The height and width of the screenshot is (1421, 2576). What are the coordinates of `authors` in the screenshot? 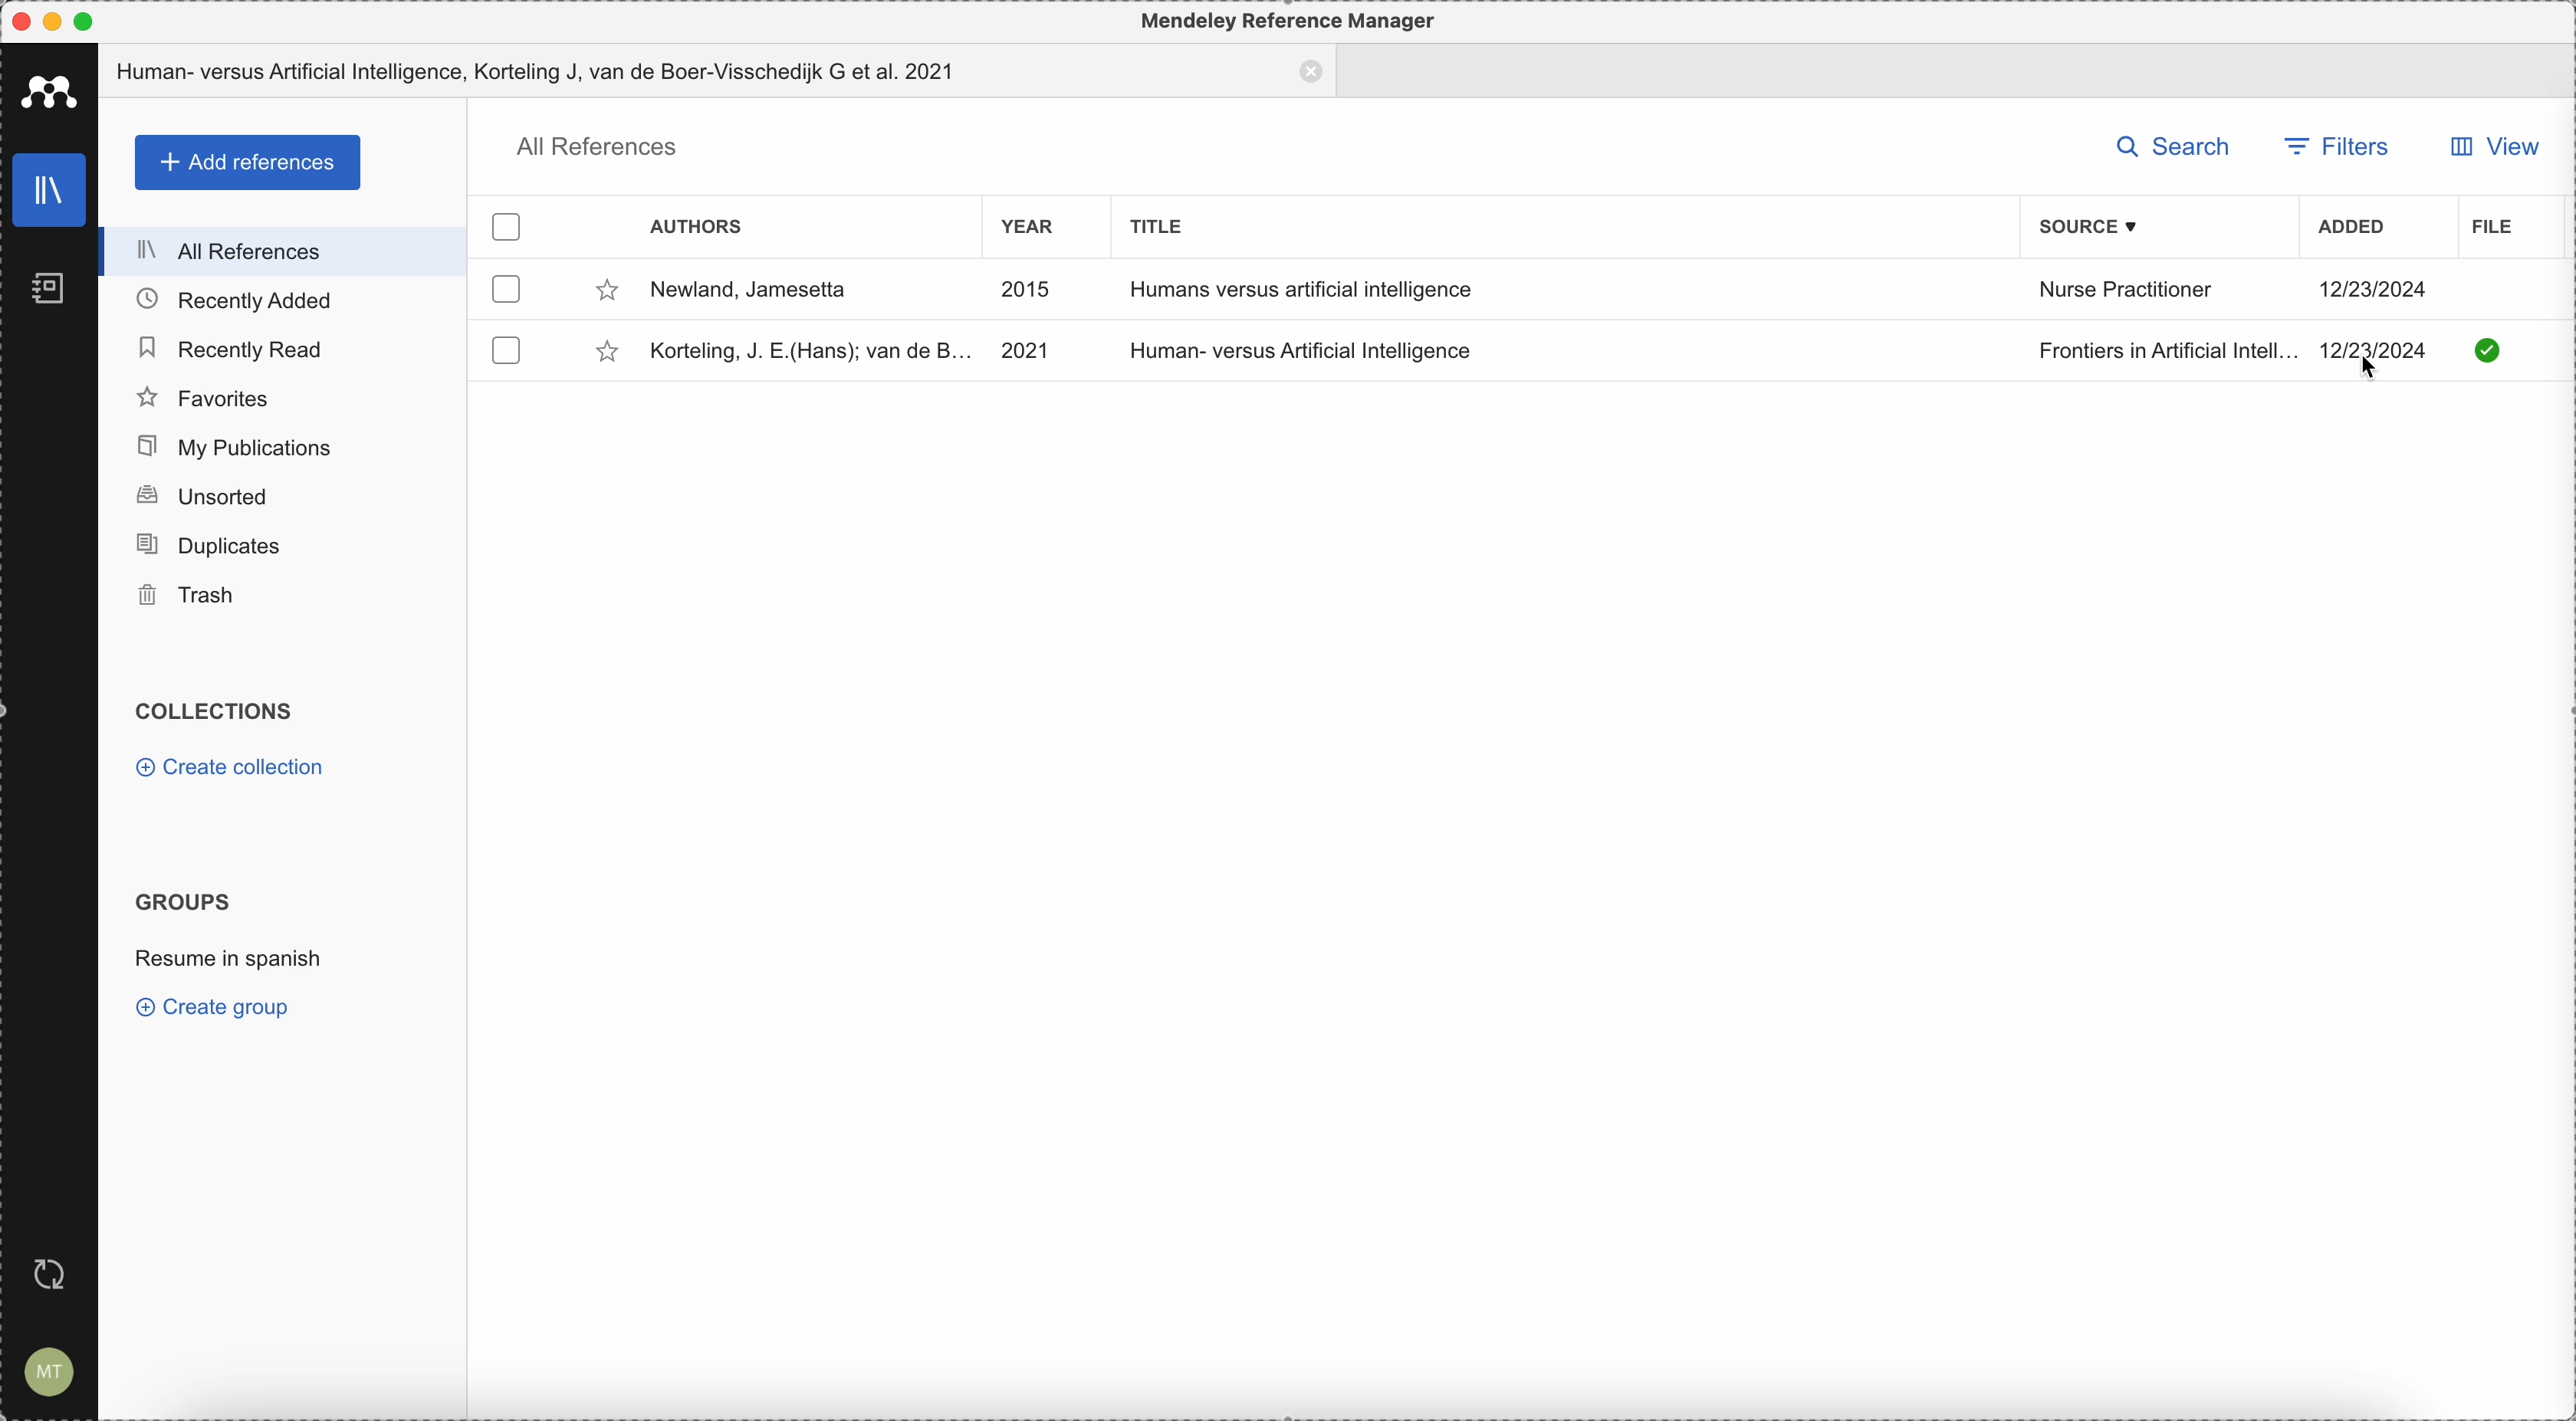 It's located at (699, 225).